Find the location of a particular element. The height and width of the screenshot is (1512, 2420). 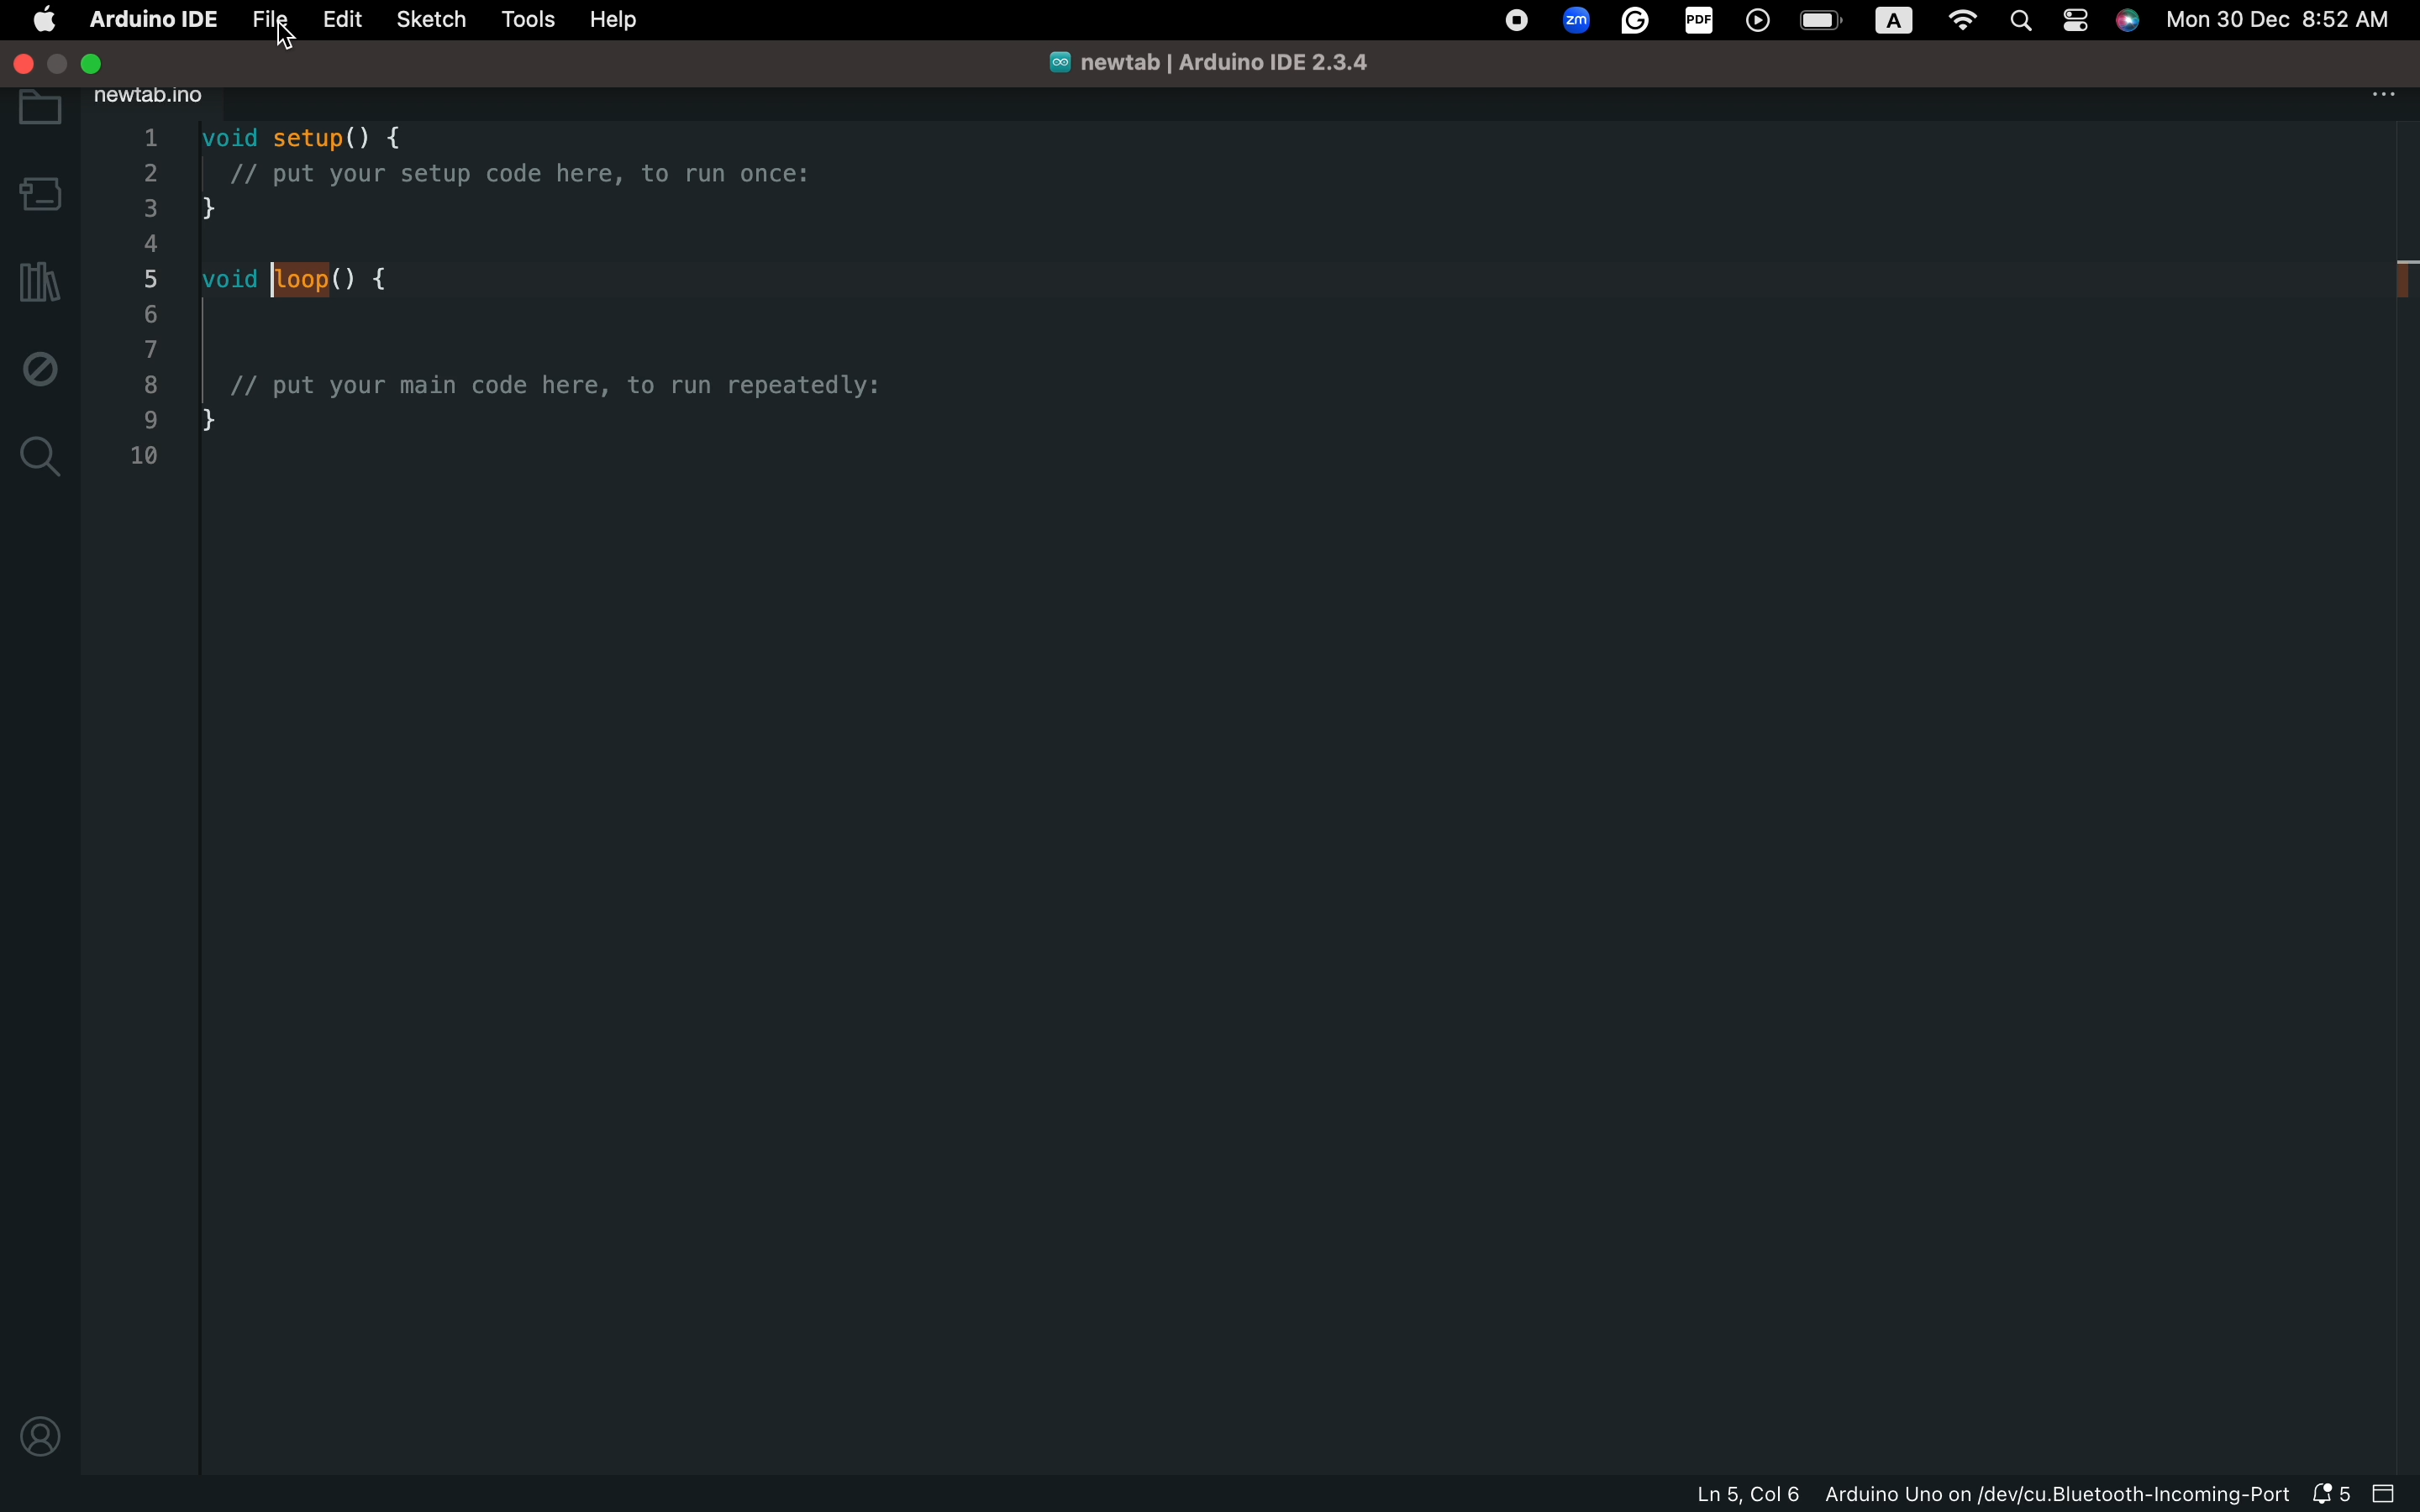

cursor is located at coordinates (283, 37).